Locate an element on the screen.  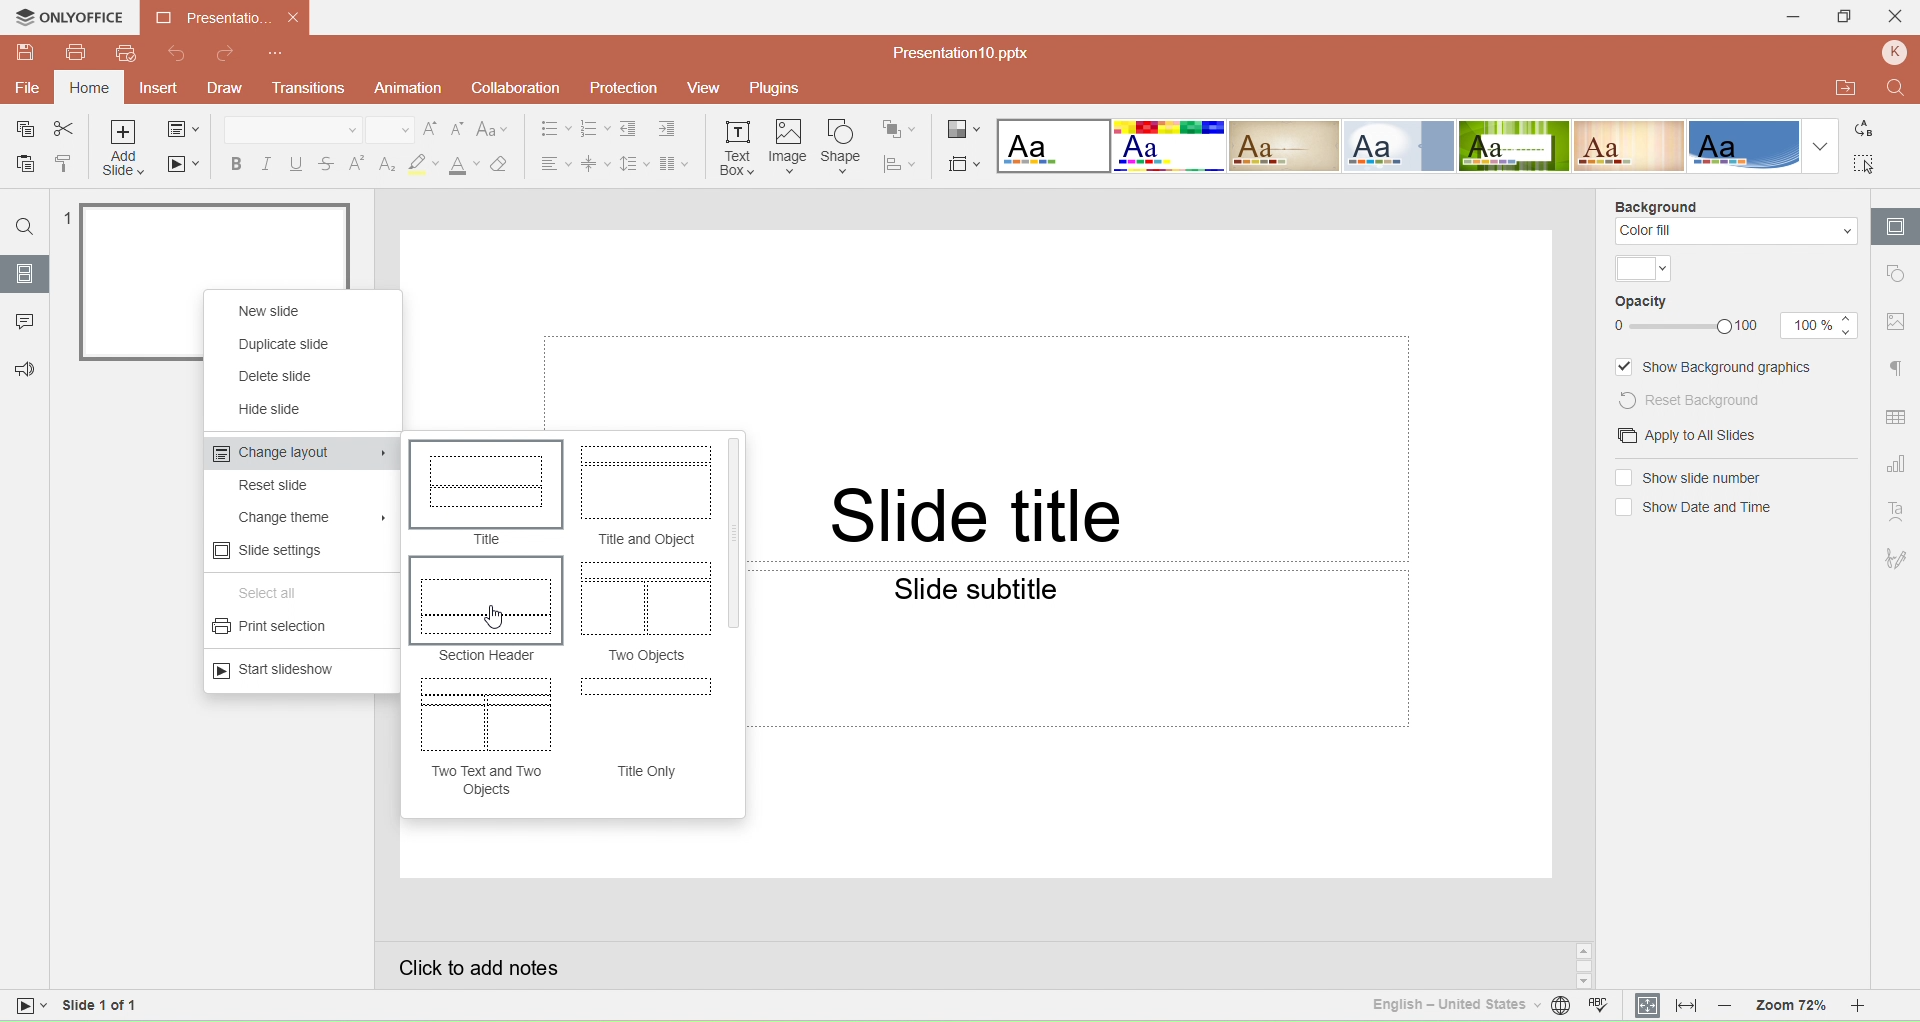
Slide 1 of 1 is located at coordinates (151, 1006).